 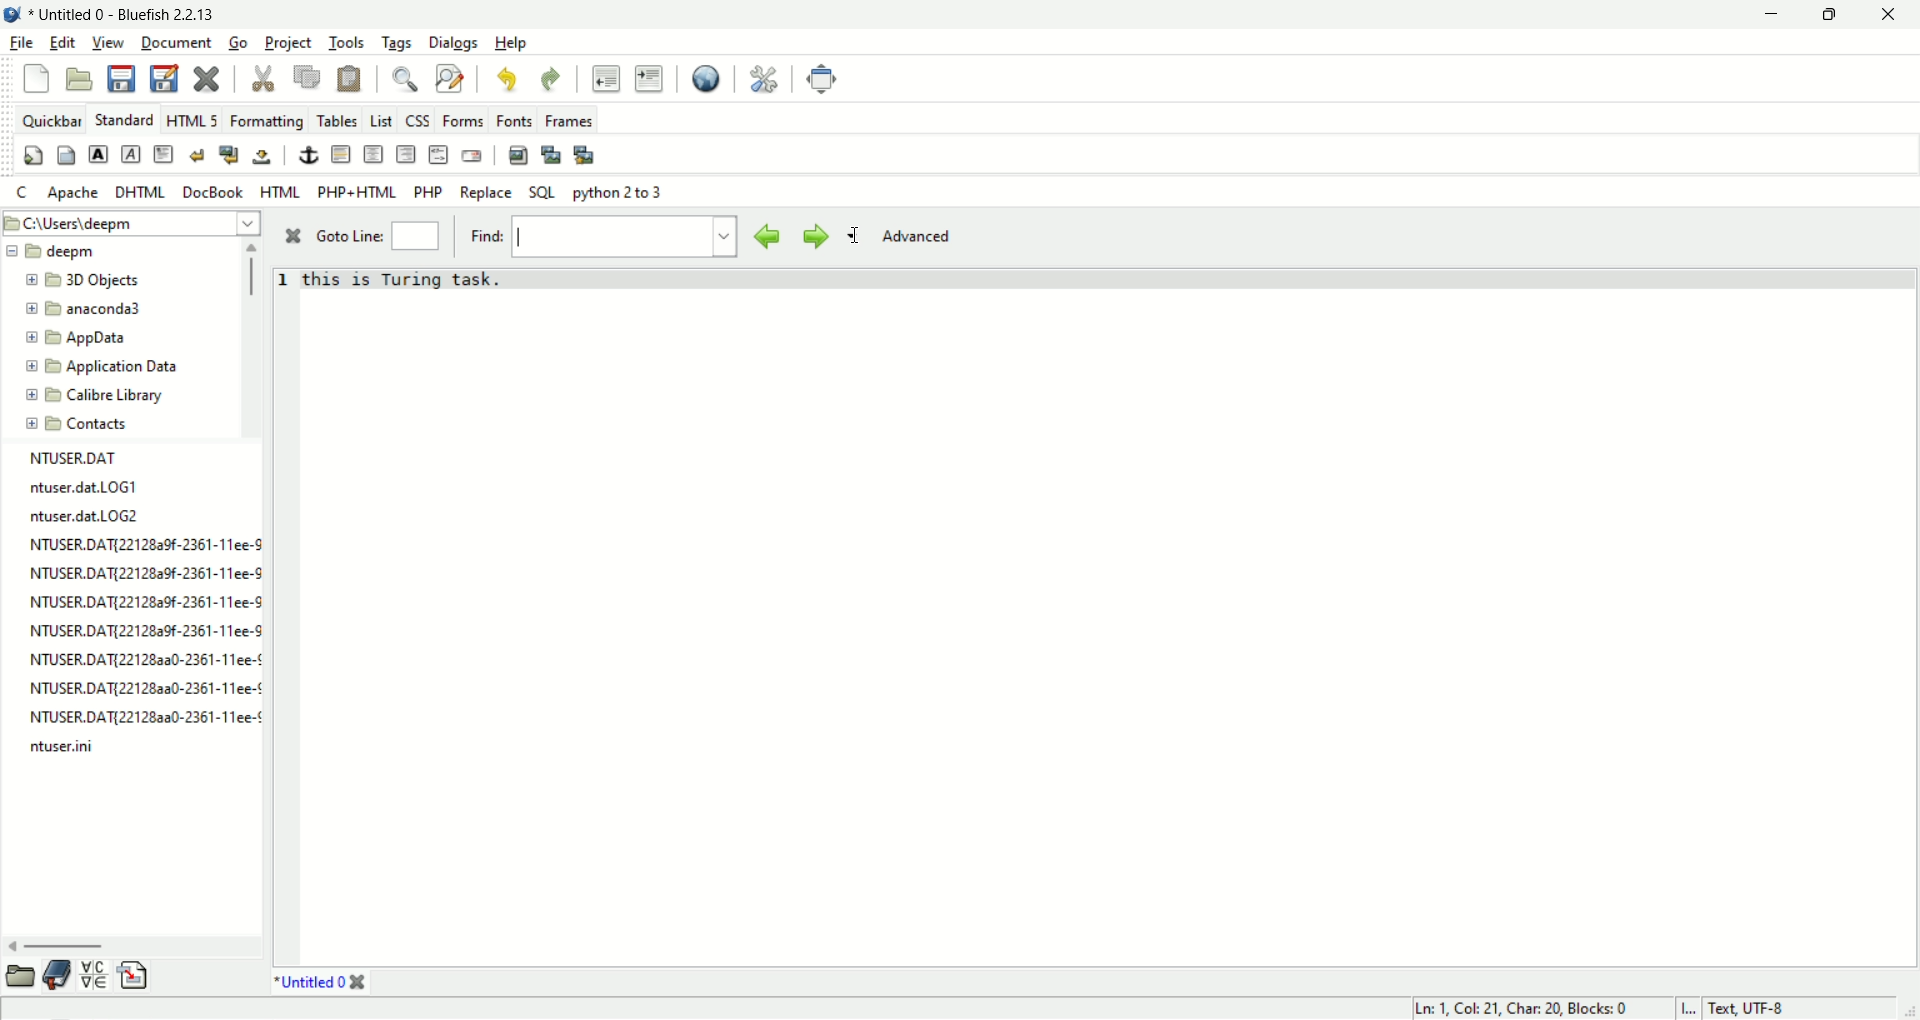 I want to click on Goto Line:, so click(x=352, y=238).